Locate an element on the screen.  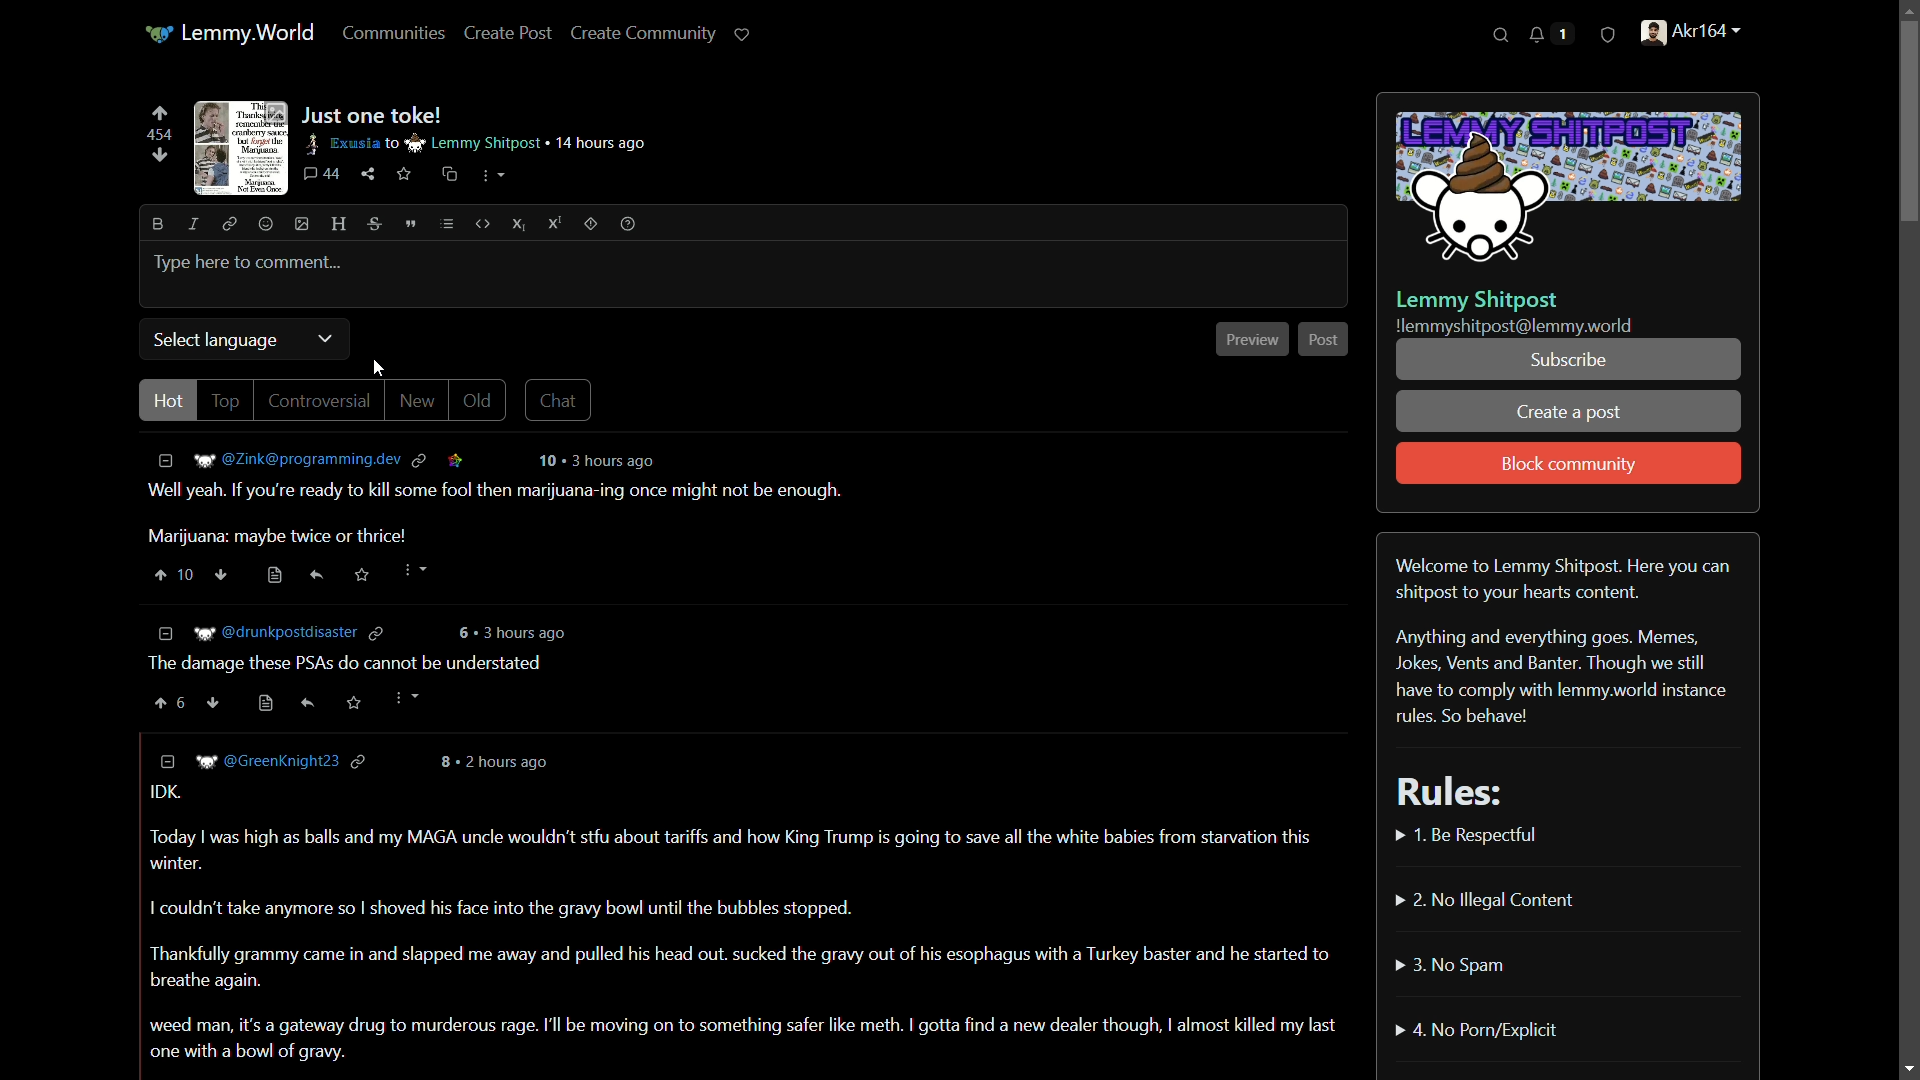
Well yeah. If you're ready to kill some fool then marijuana-ing once might not be enough. Marijuana: maybe twice or thrice! is located at coordinates (483, 513).